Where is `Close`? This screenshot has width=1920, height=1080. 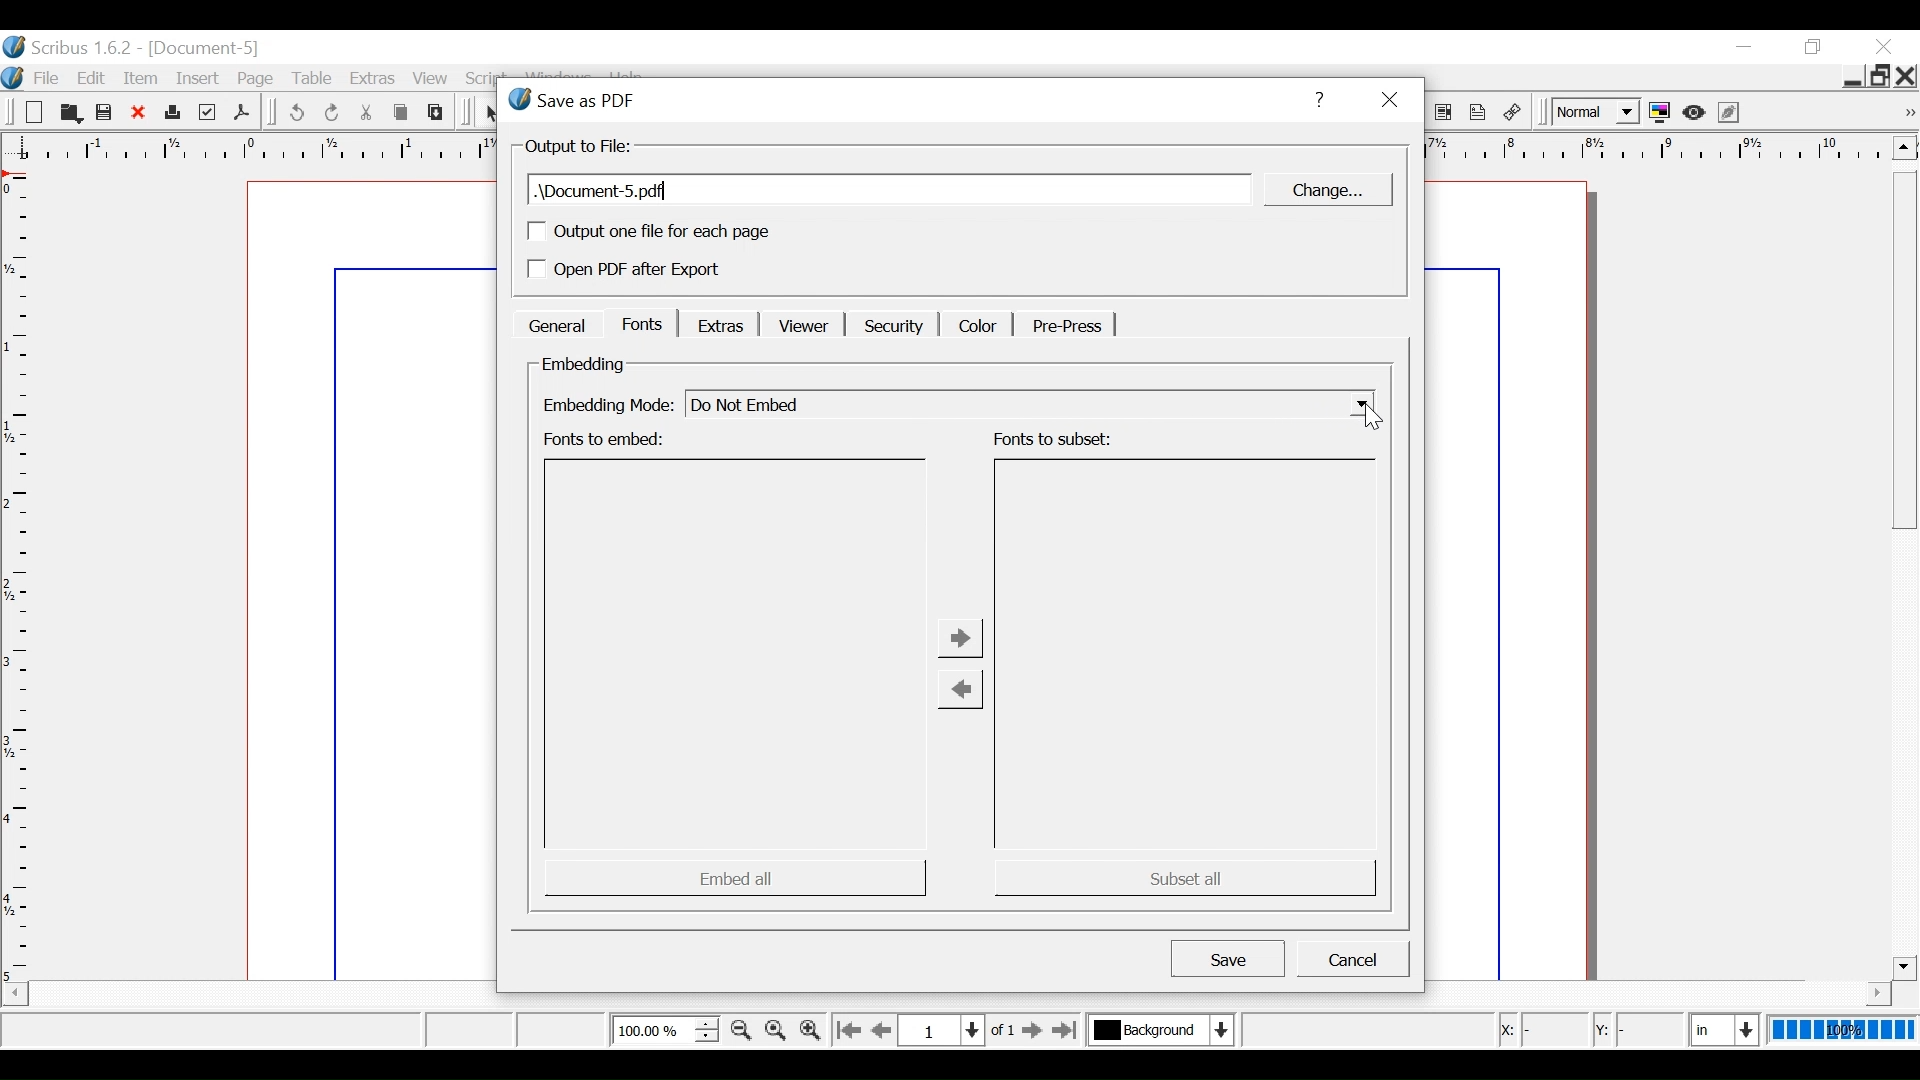
Close is located at coordinates (1388, 101).